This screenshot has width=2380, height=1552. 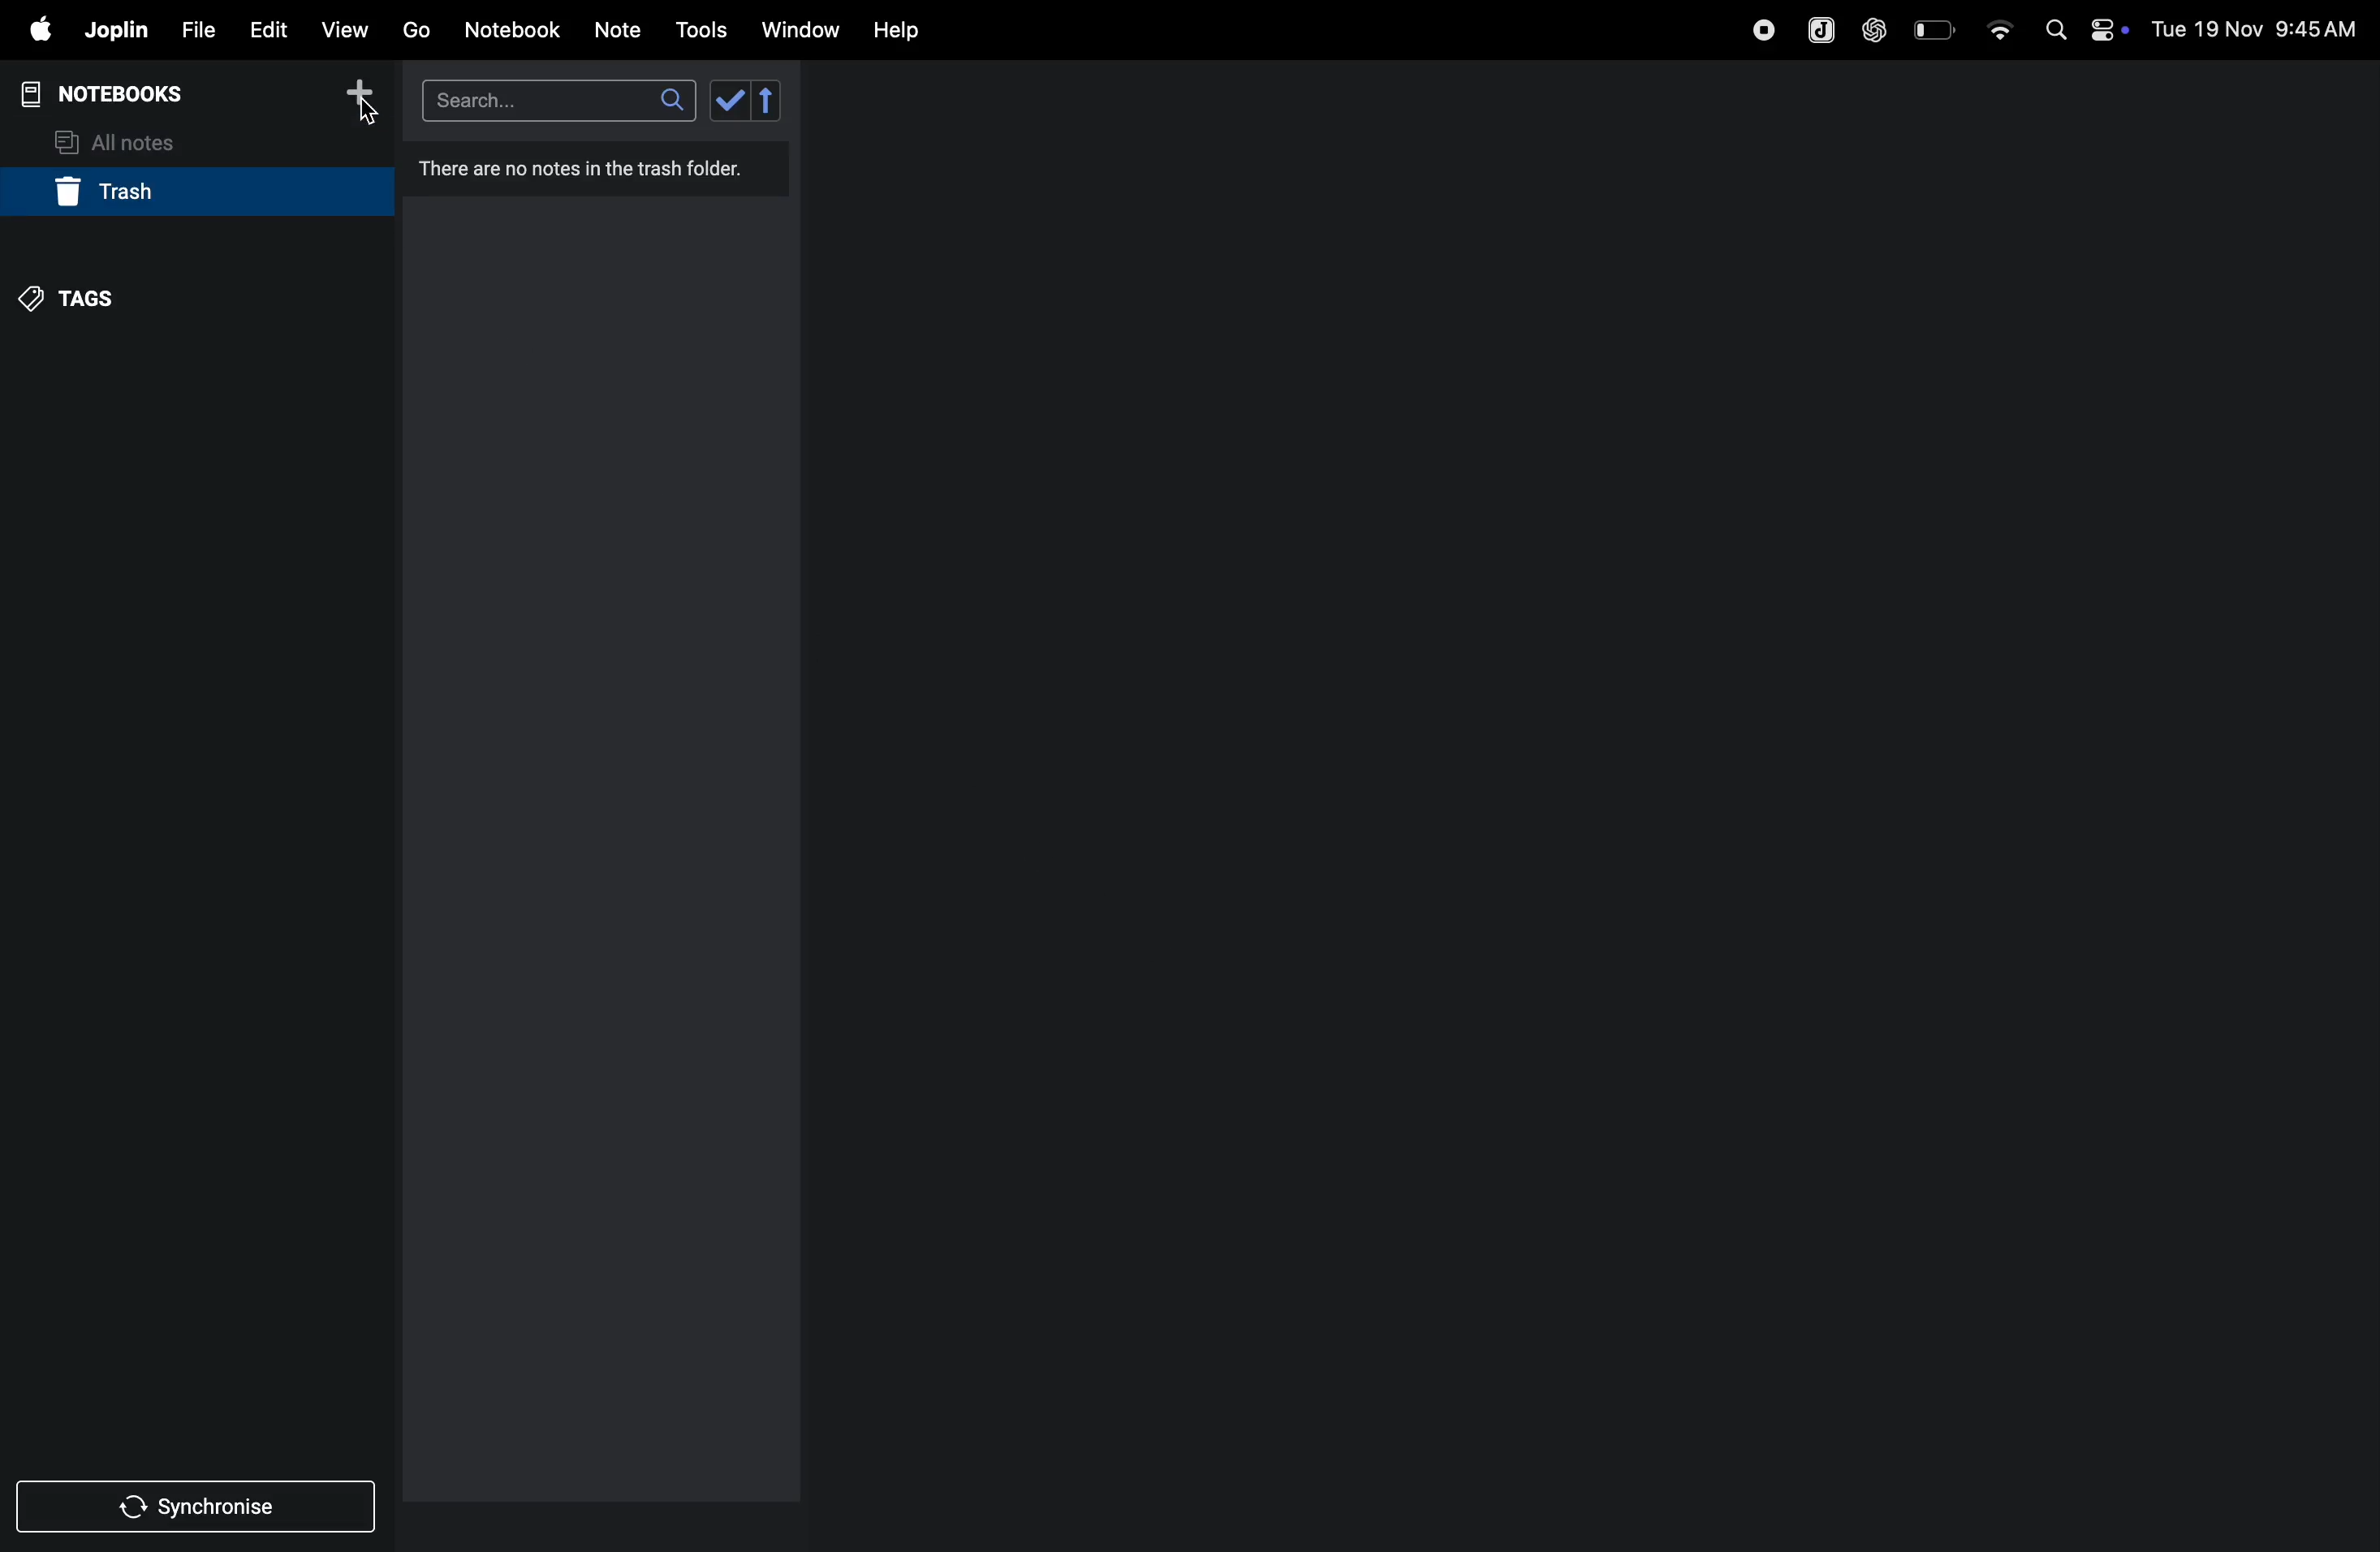 I want to click on there is no trash, so click(x=593, y=177).